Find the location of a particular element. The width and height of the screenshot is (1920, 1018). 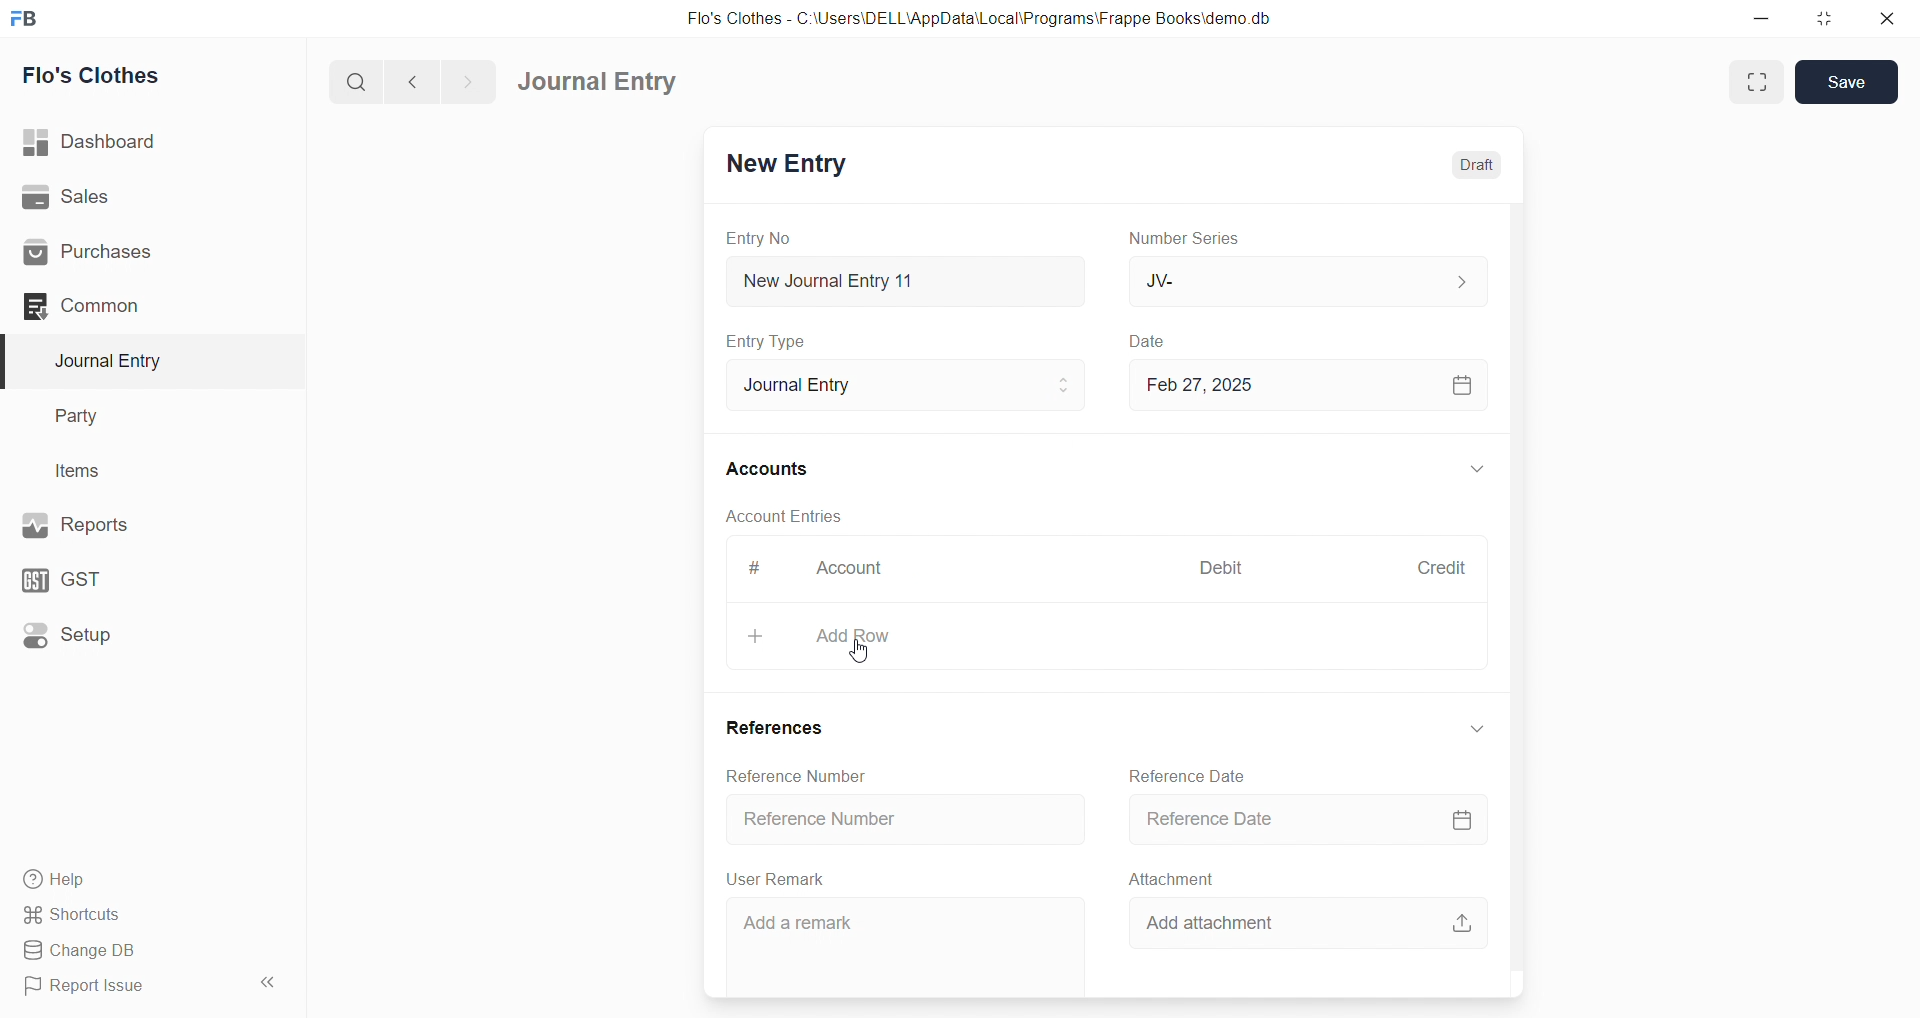

Report Issue is located at coordinates (120, 990).